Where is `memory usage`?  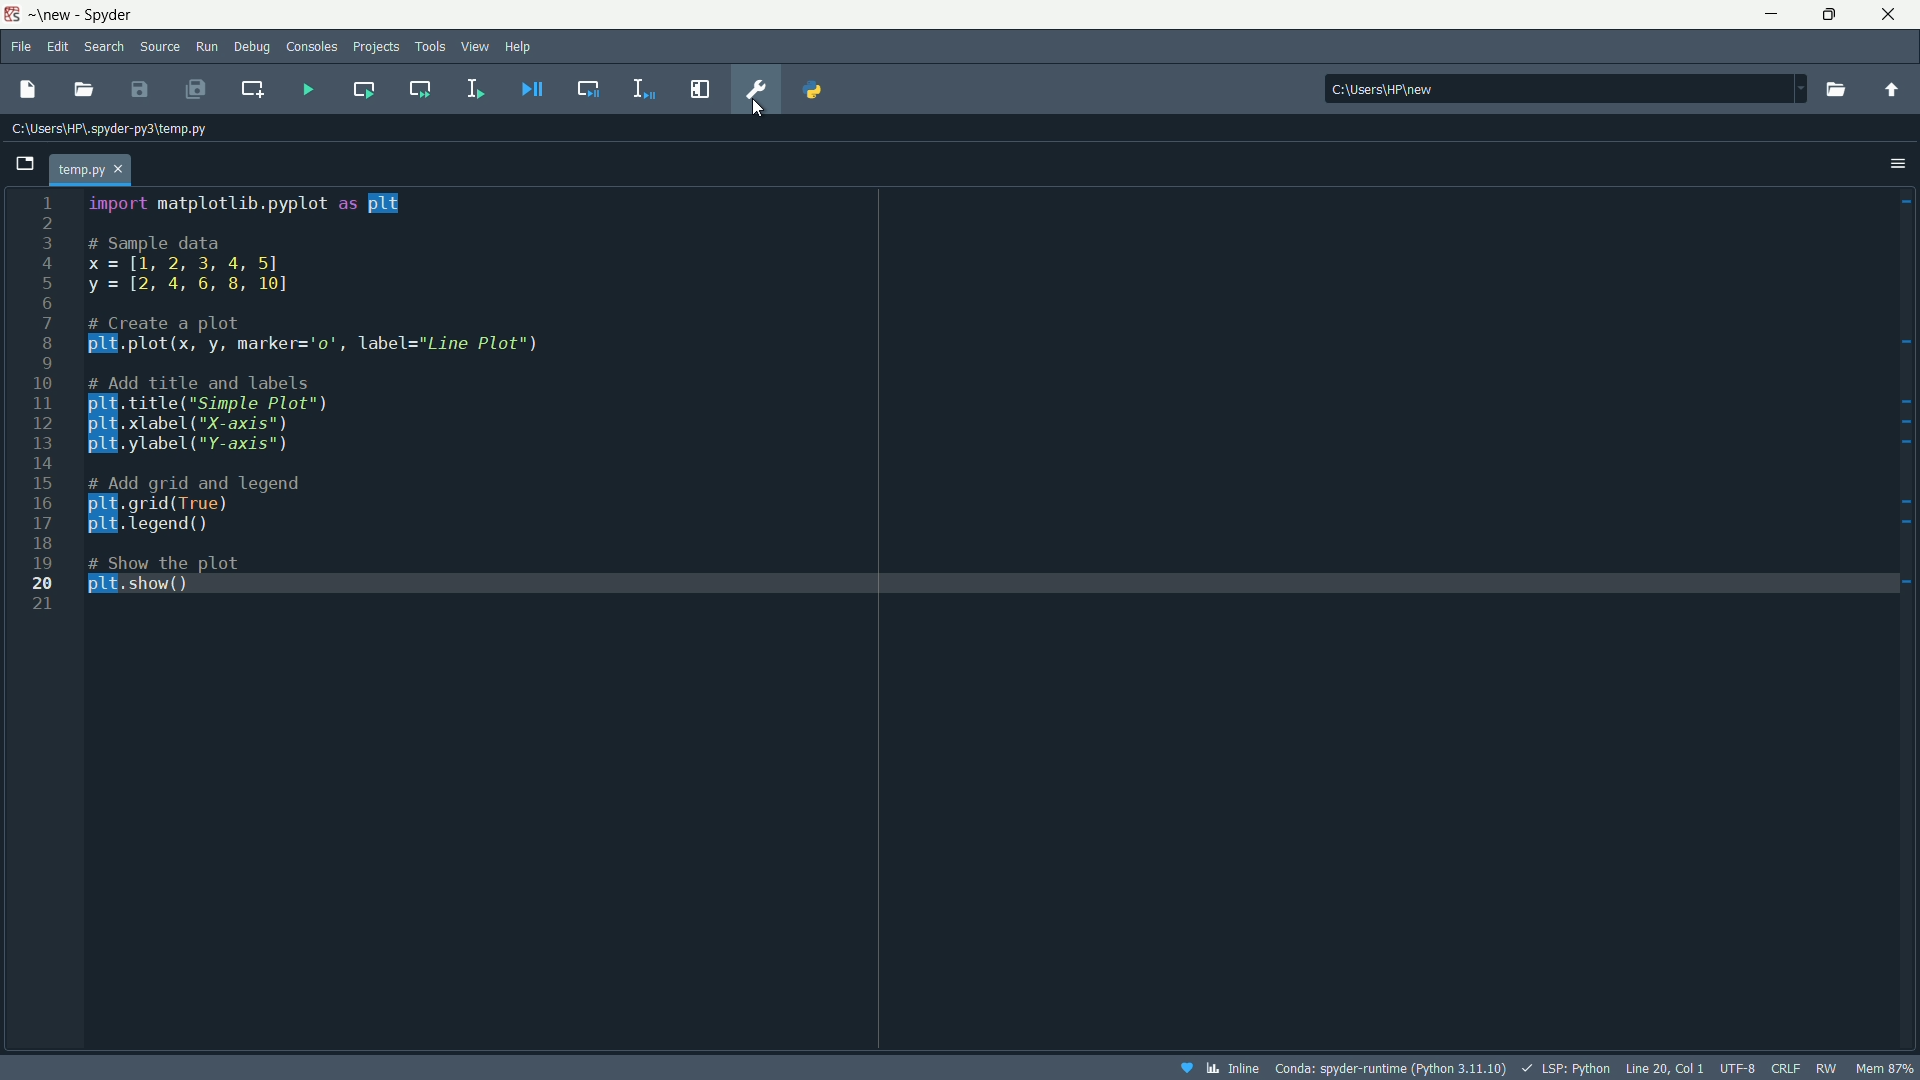 memory usage is located at coordinates (1889, 1068).